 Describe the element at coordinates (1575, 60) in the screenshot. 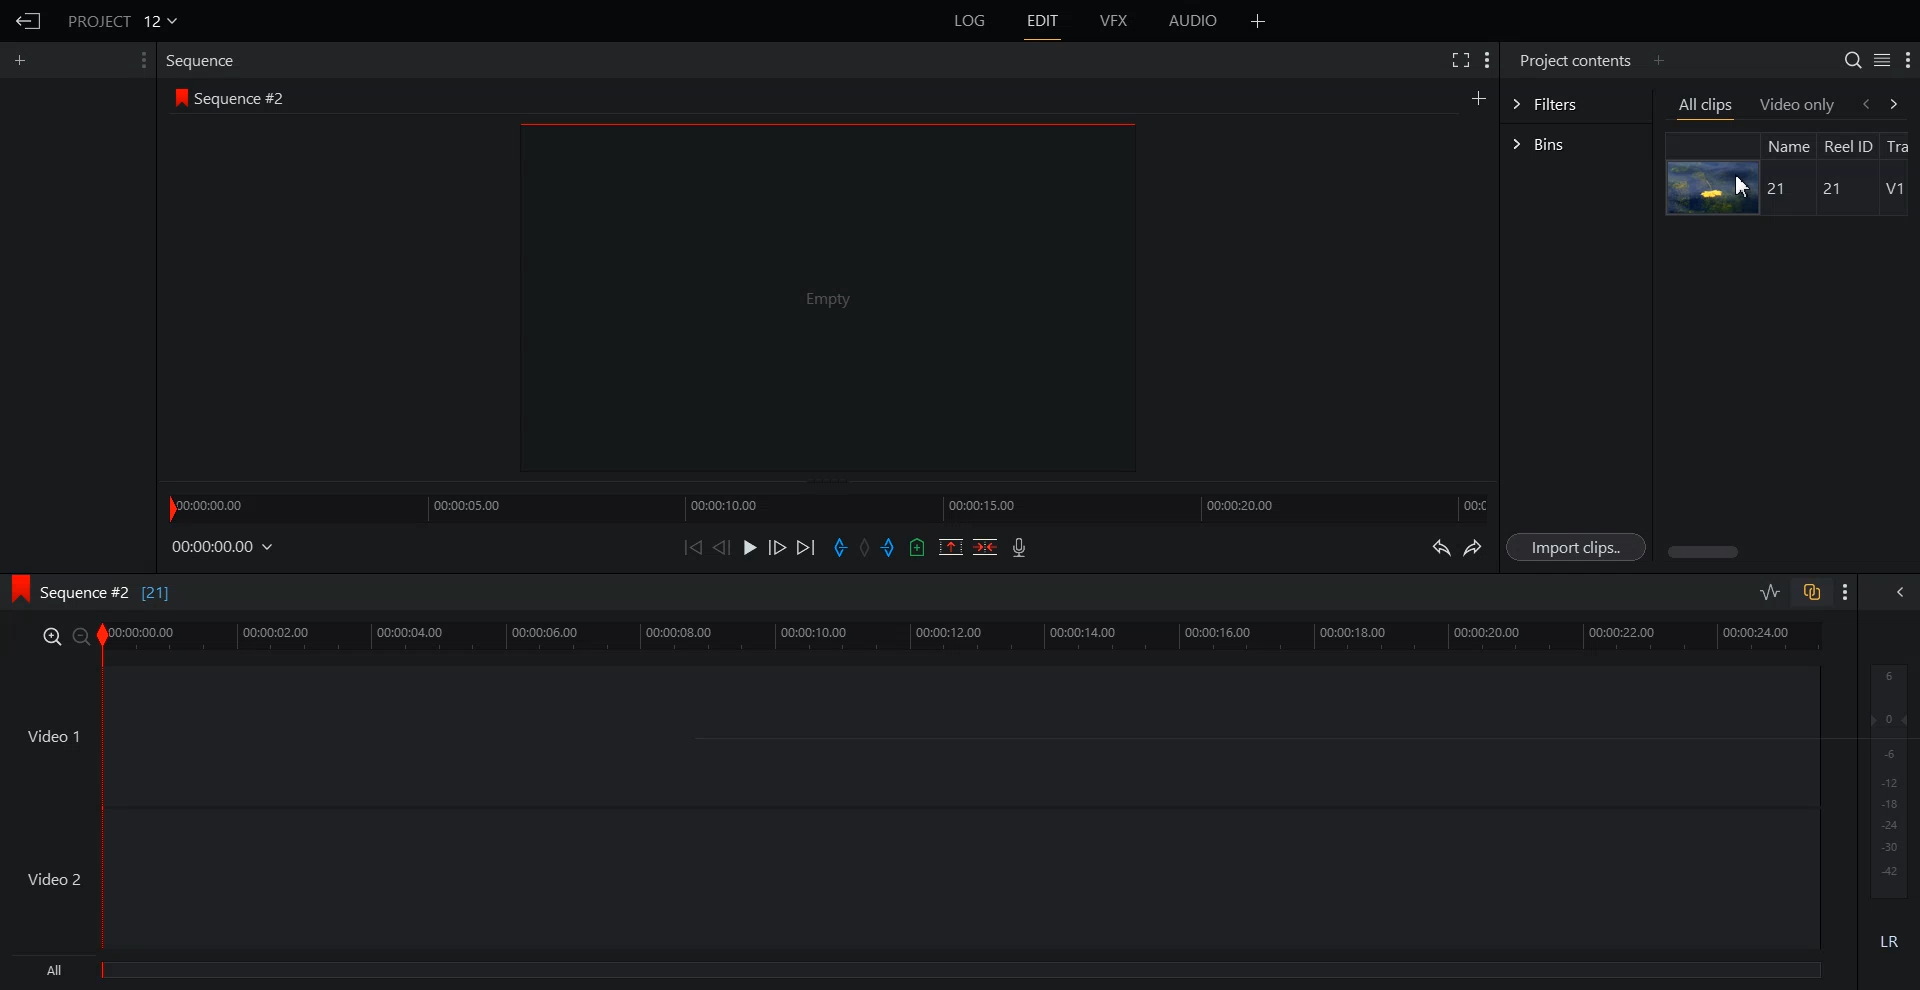

I see `Project contents` at that location.